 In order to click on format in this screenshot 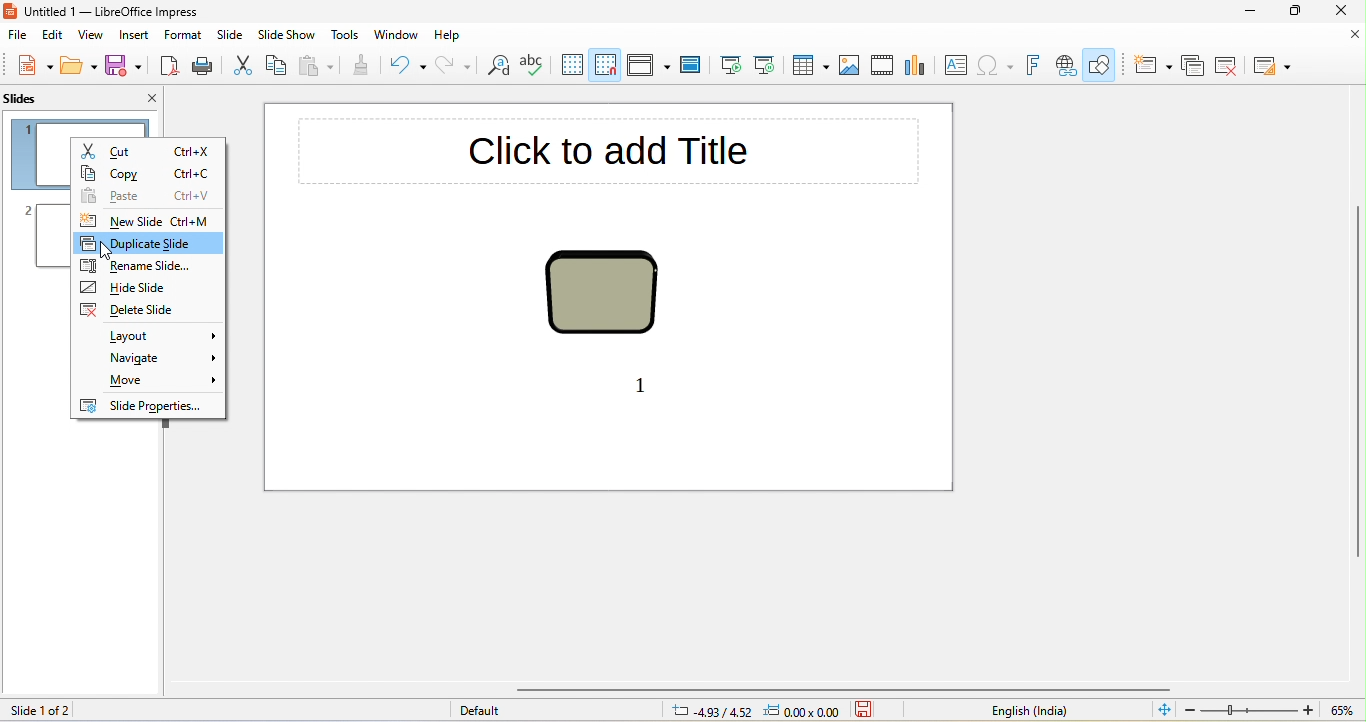, I will do `click(184, 37)`.